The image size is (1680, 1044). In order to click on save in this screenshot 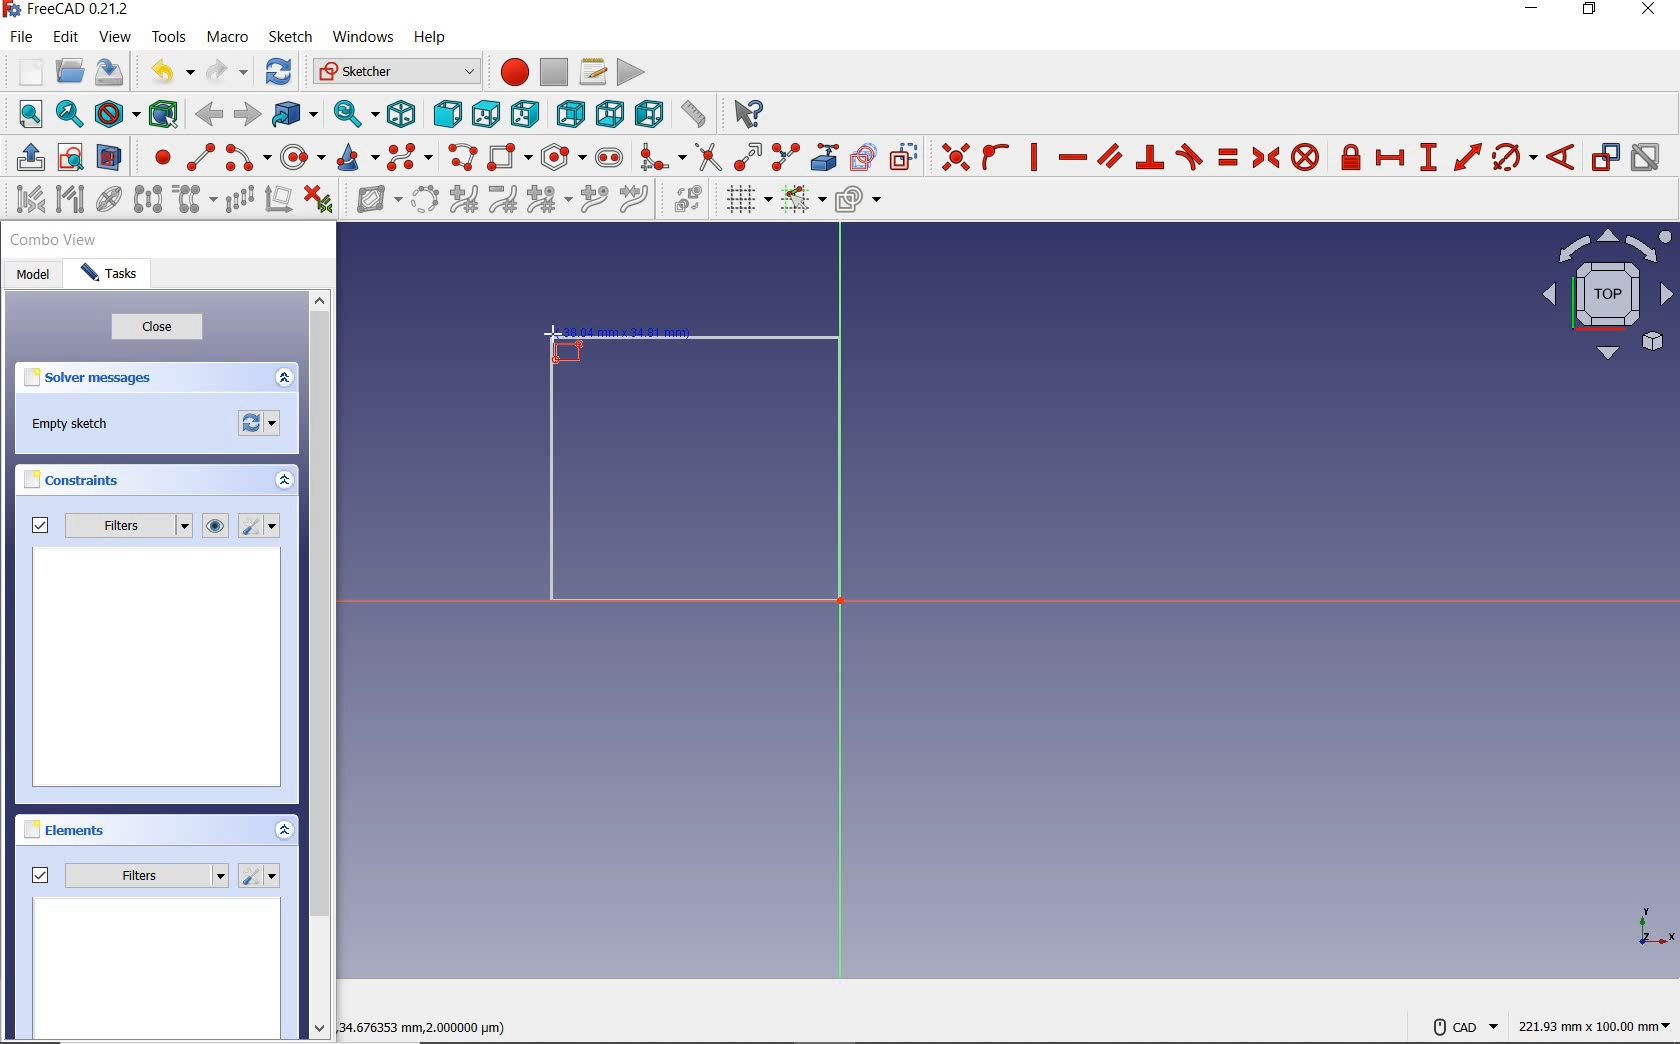, I will do `click(113, 74)`.